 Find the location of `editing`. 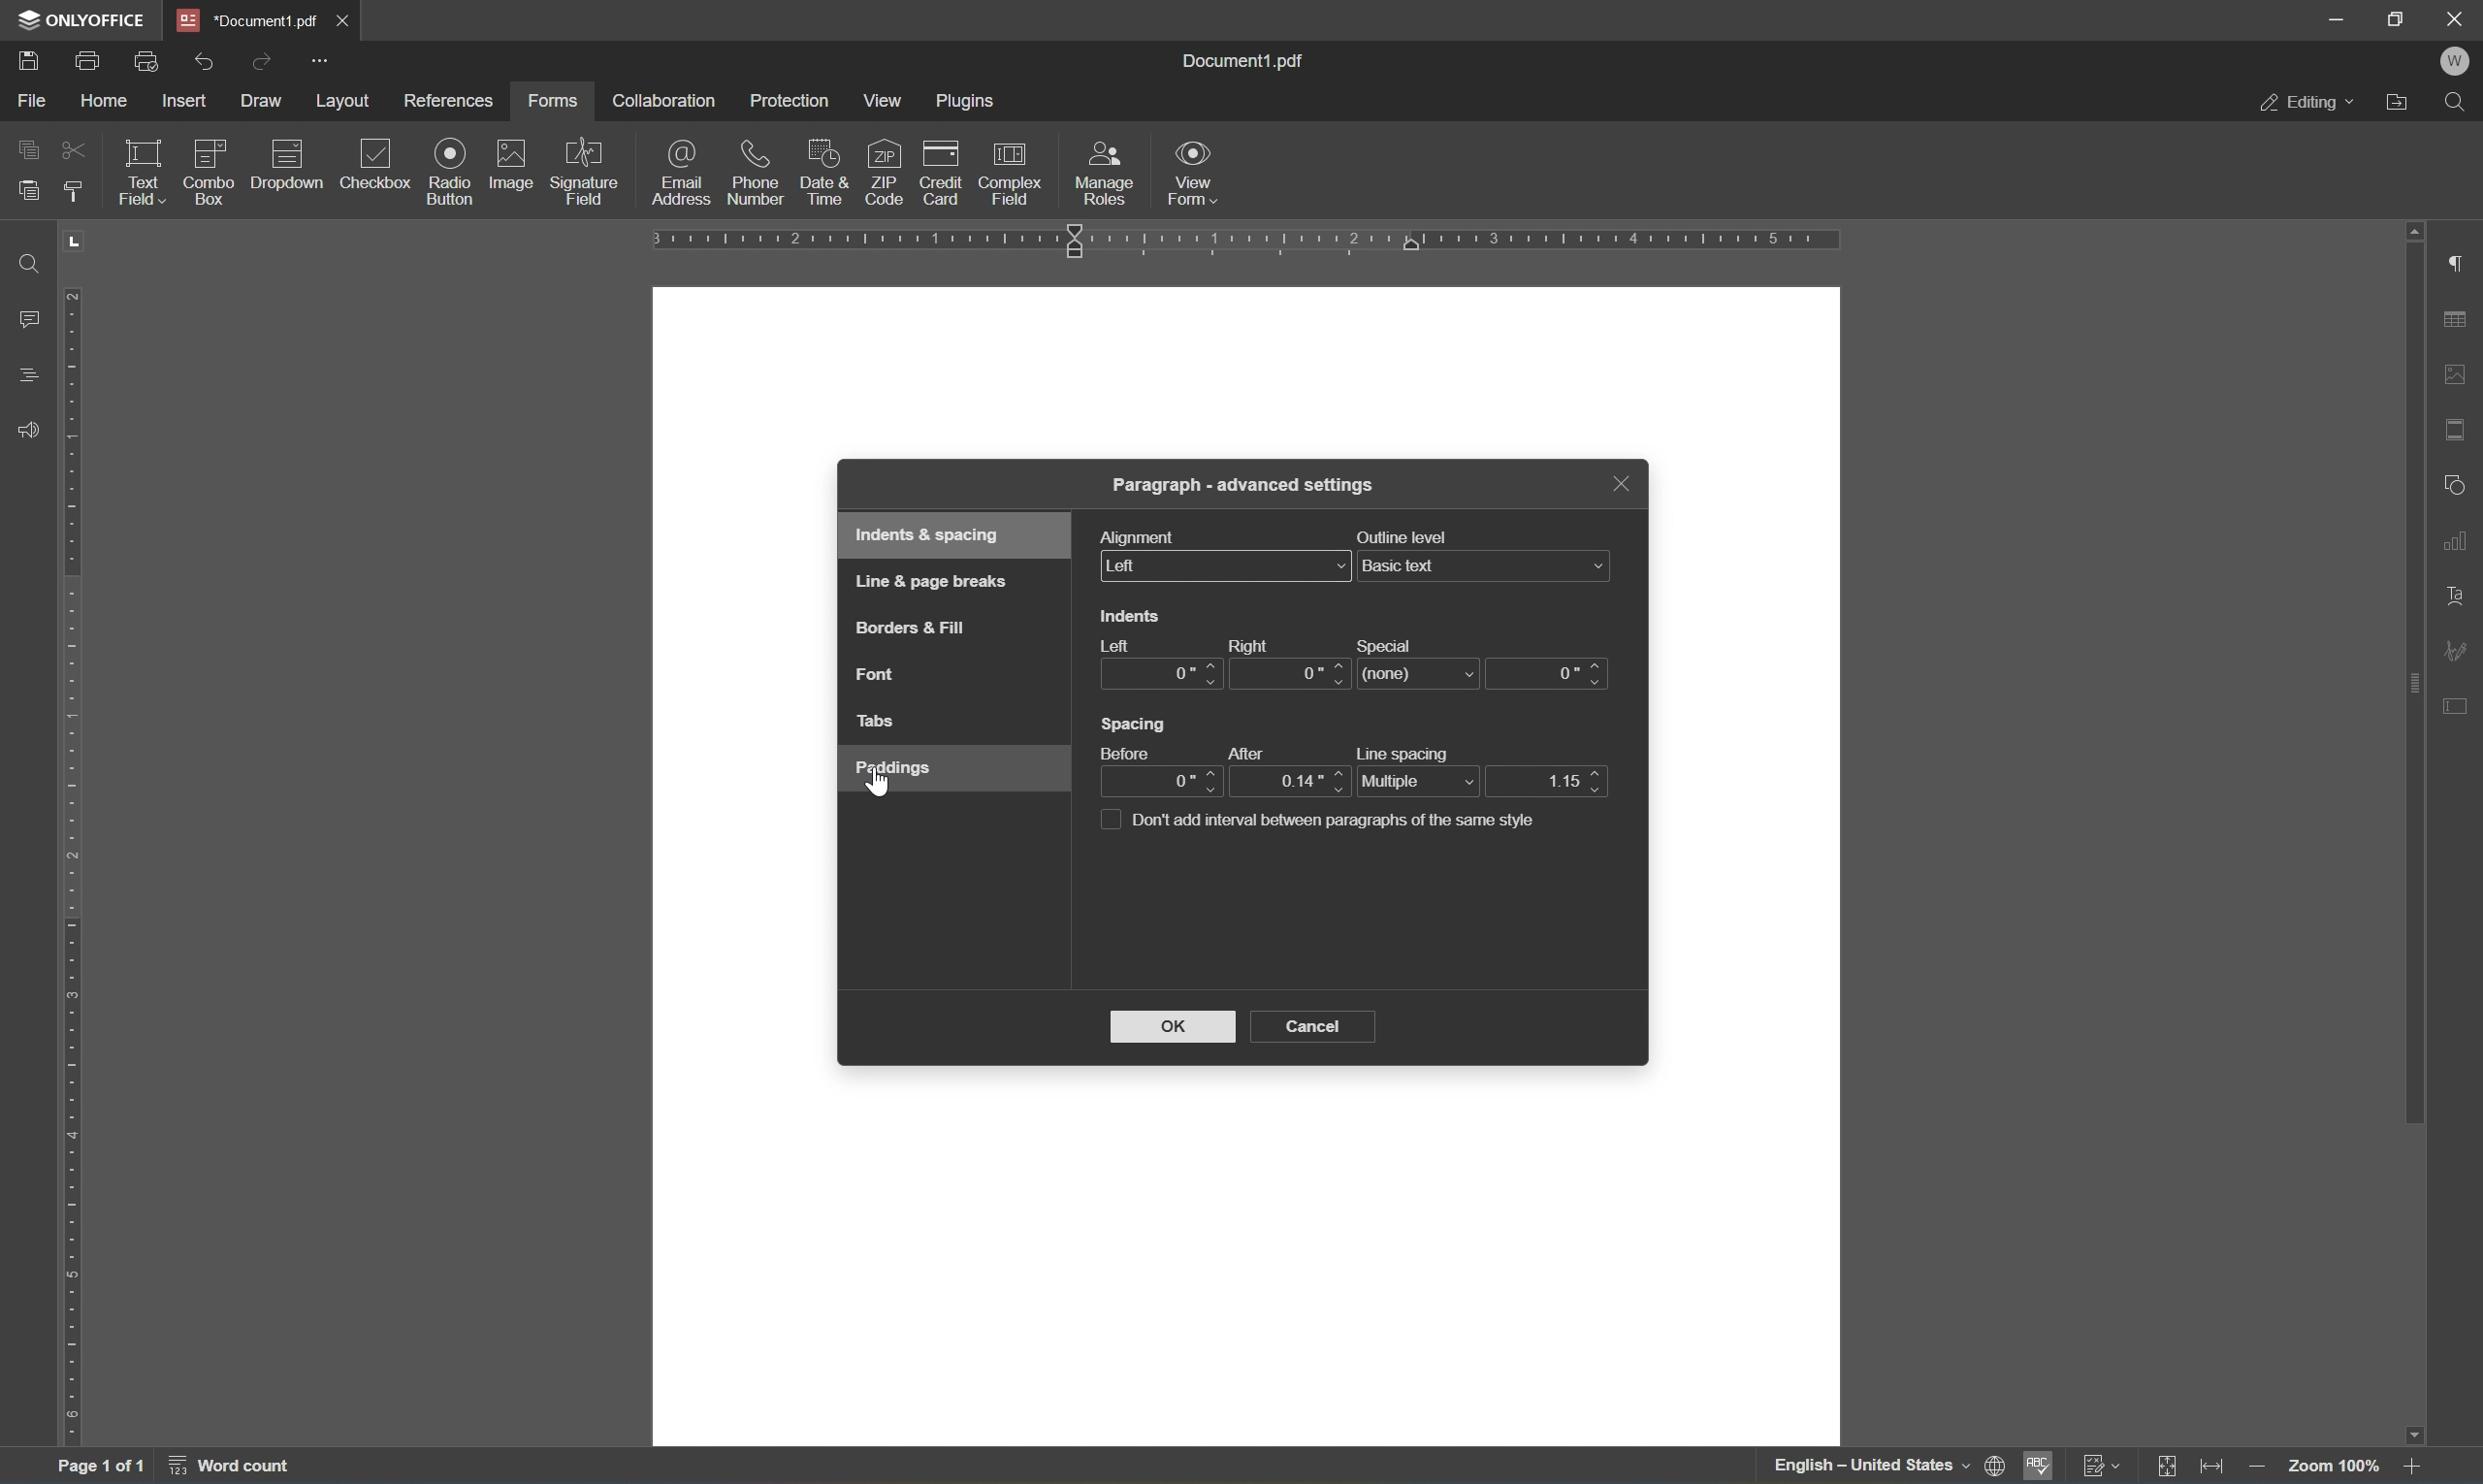

editing is located at coordinates (2308, 107).